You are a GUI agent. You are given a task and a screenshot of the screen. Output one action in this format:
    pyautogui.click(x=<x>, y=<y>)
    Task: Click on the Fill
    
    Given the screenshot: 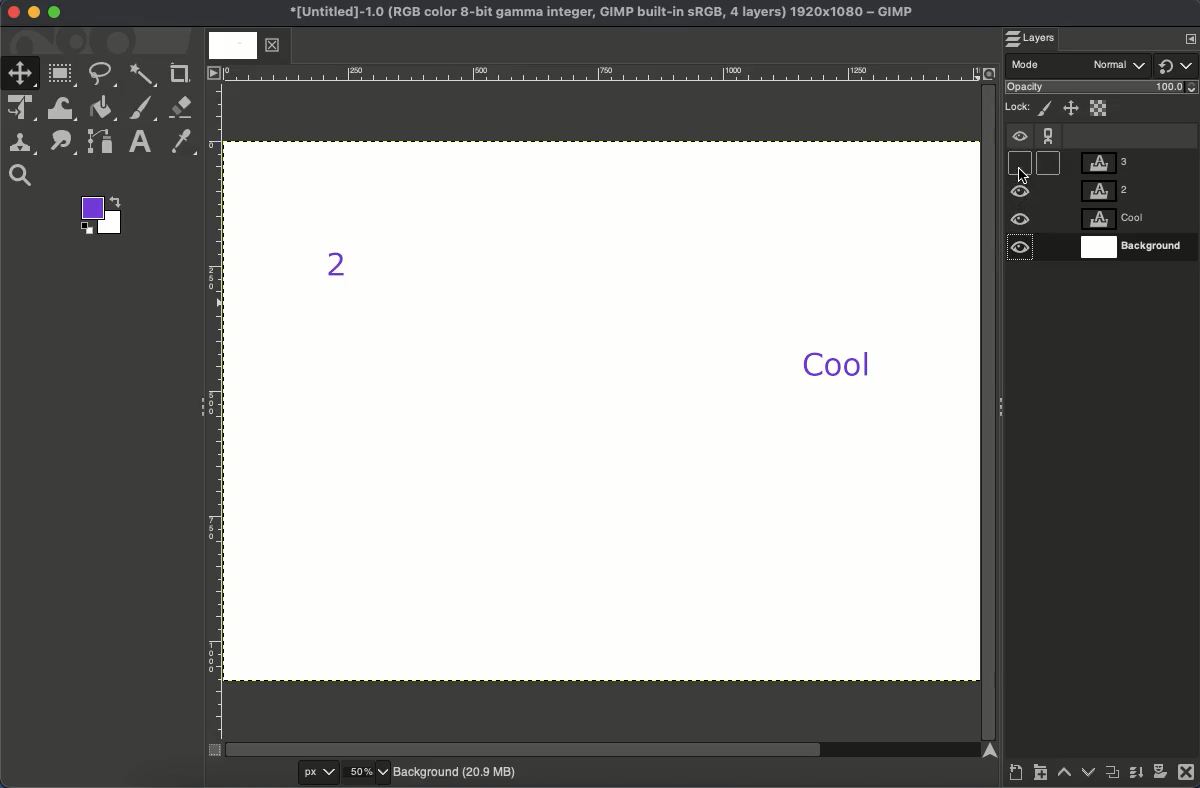 What is the action you would take?
    pyautogui.click(x=103, y=108)
    